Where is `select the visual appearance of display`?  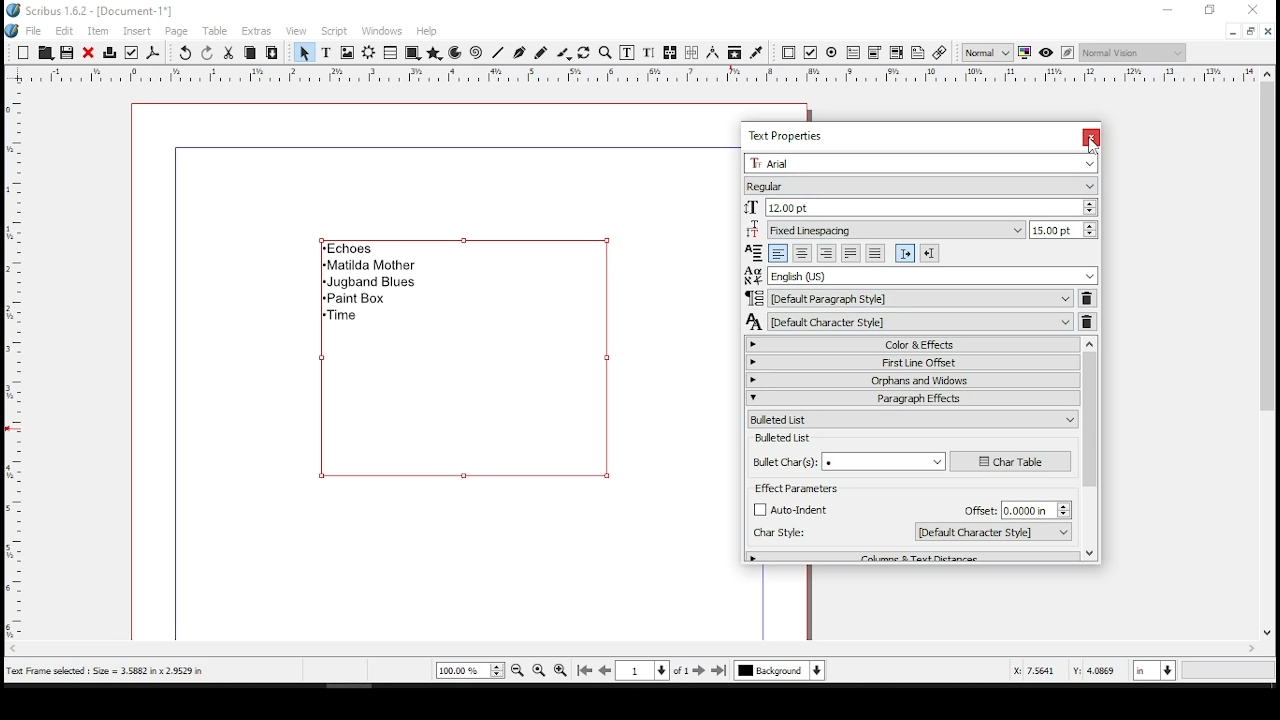 select the visual appearance of display is located at coordinates (1132, 52).